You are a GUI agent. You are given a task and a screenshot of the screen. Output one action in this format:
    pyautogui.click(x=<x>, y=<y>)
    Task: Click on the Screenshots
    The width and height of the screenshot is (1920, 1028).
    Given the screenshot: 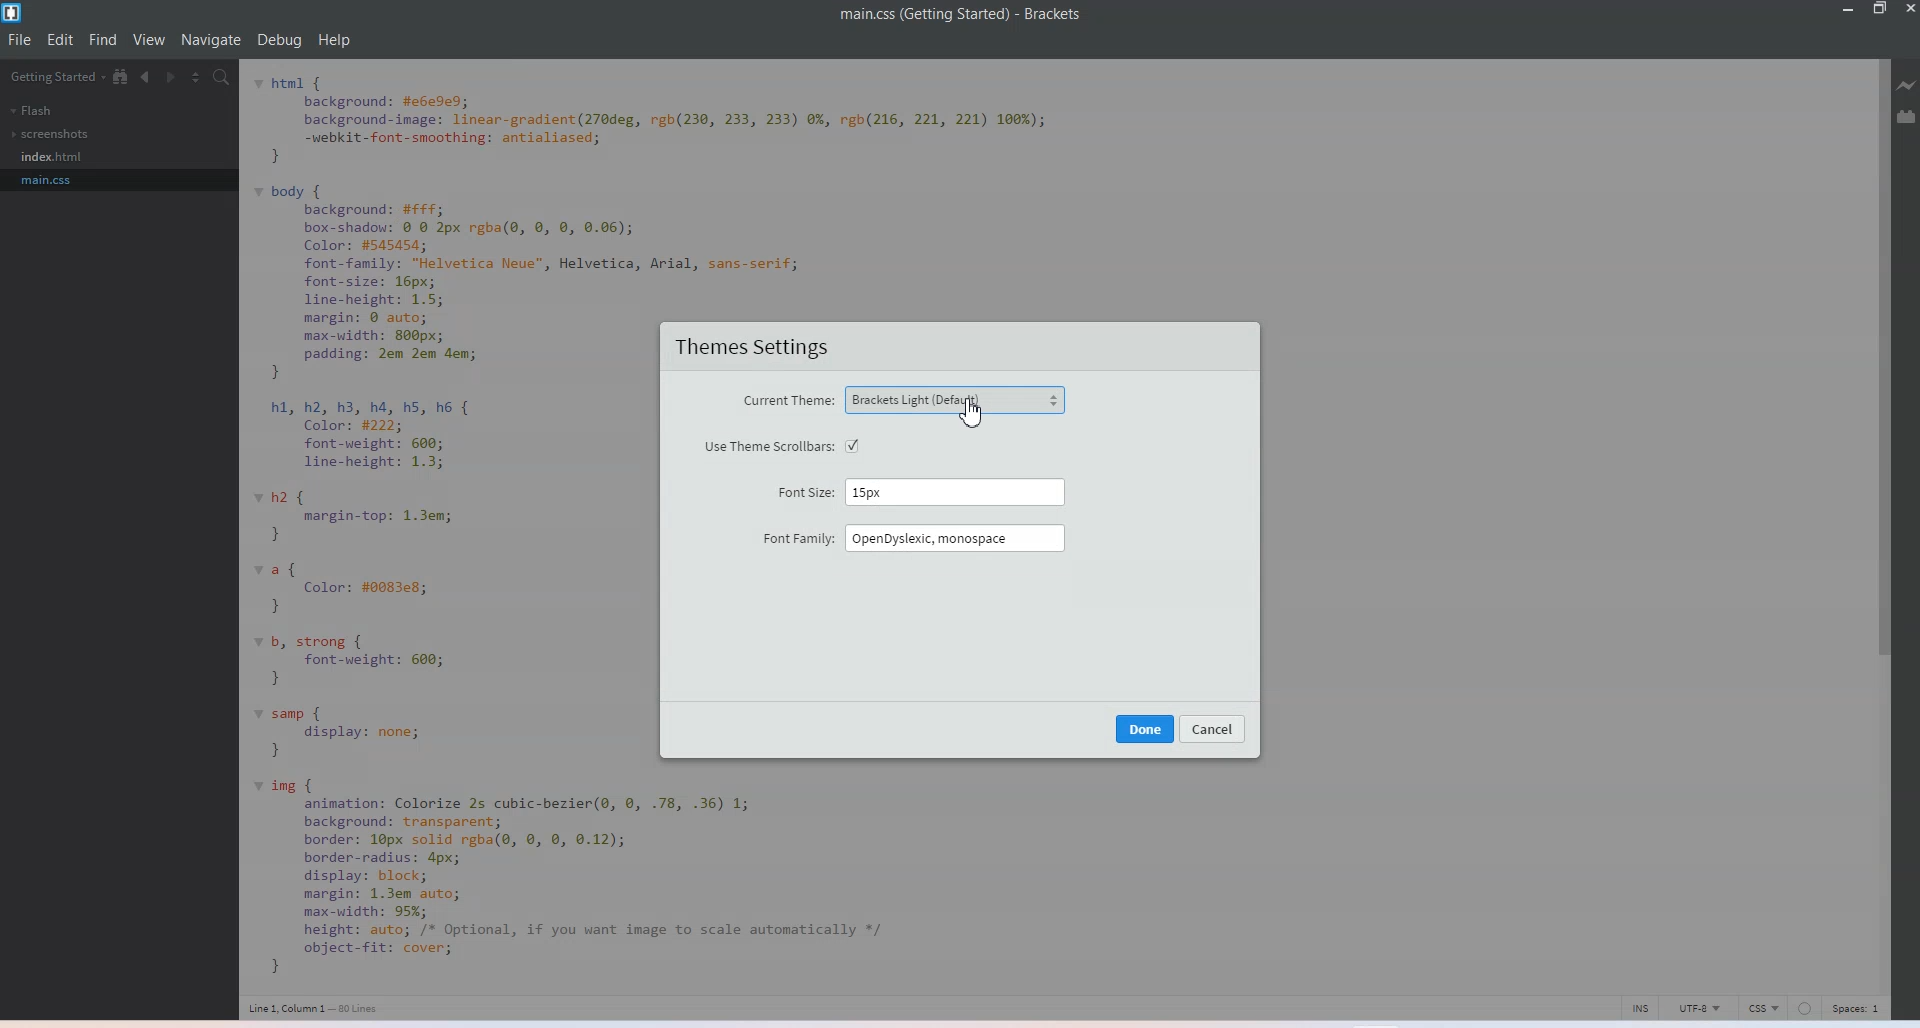 What is the action you would take?
    pyautogui.click(x=51, y=134)
    